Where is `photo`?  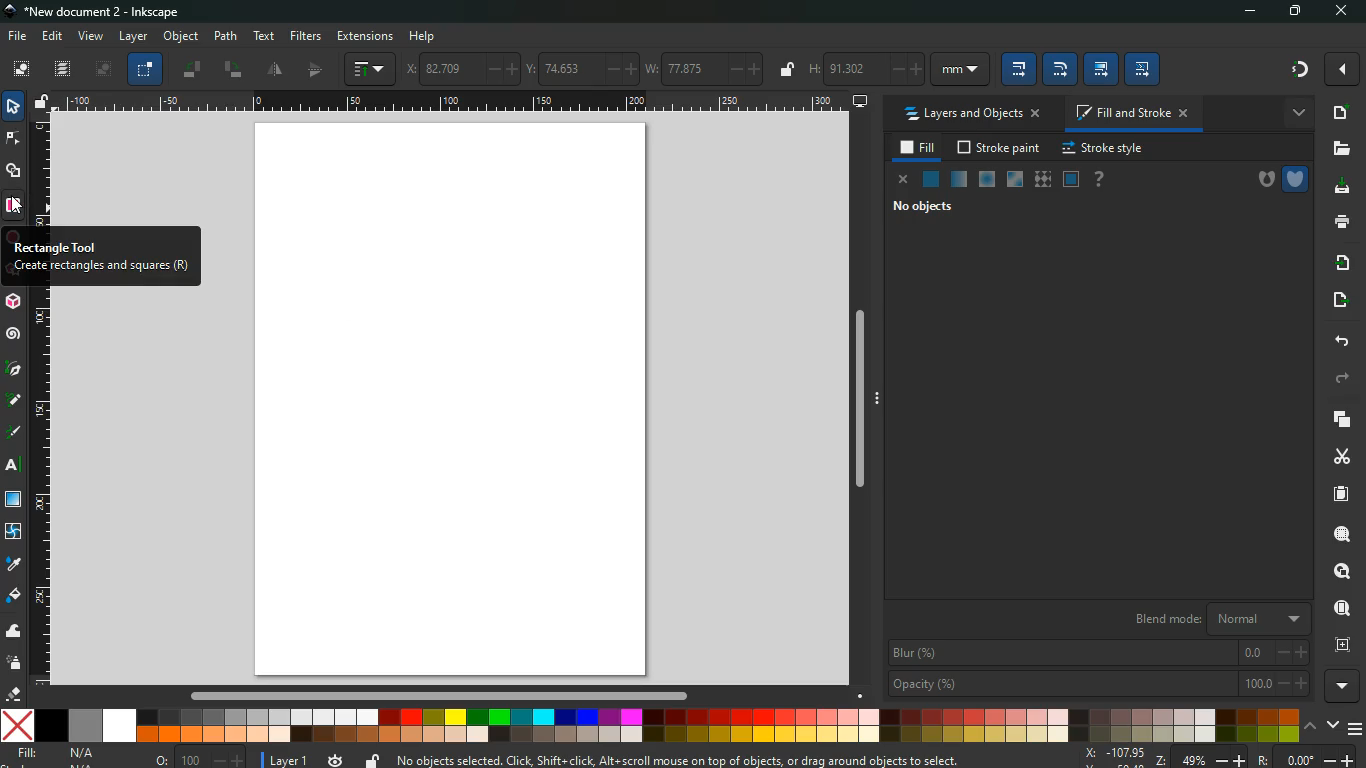
photo is located at coordinates (21, 69).